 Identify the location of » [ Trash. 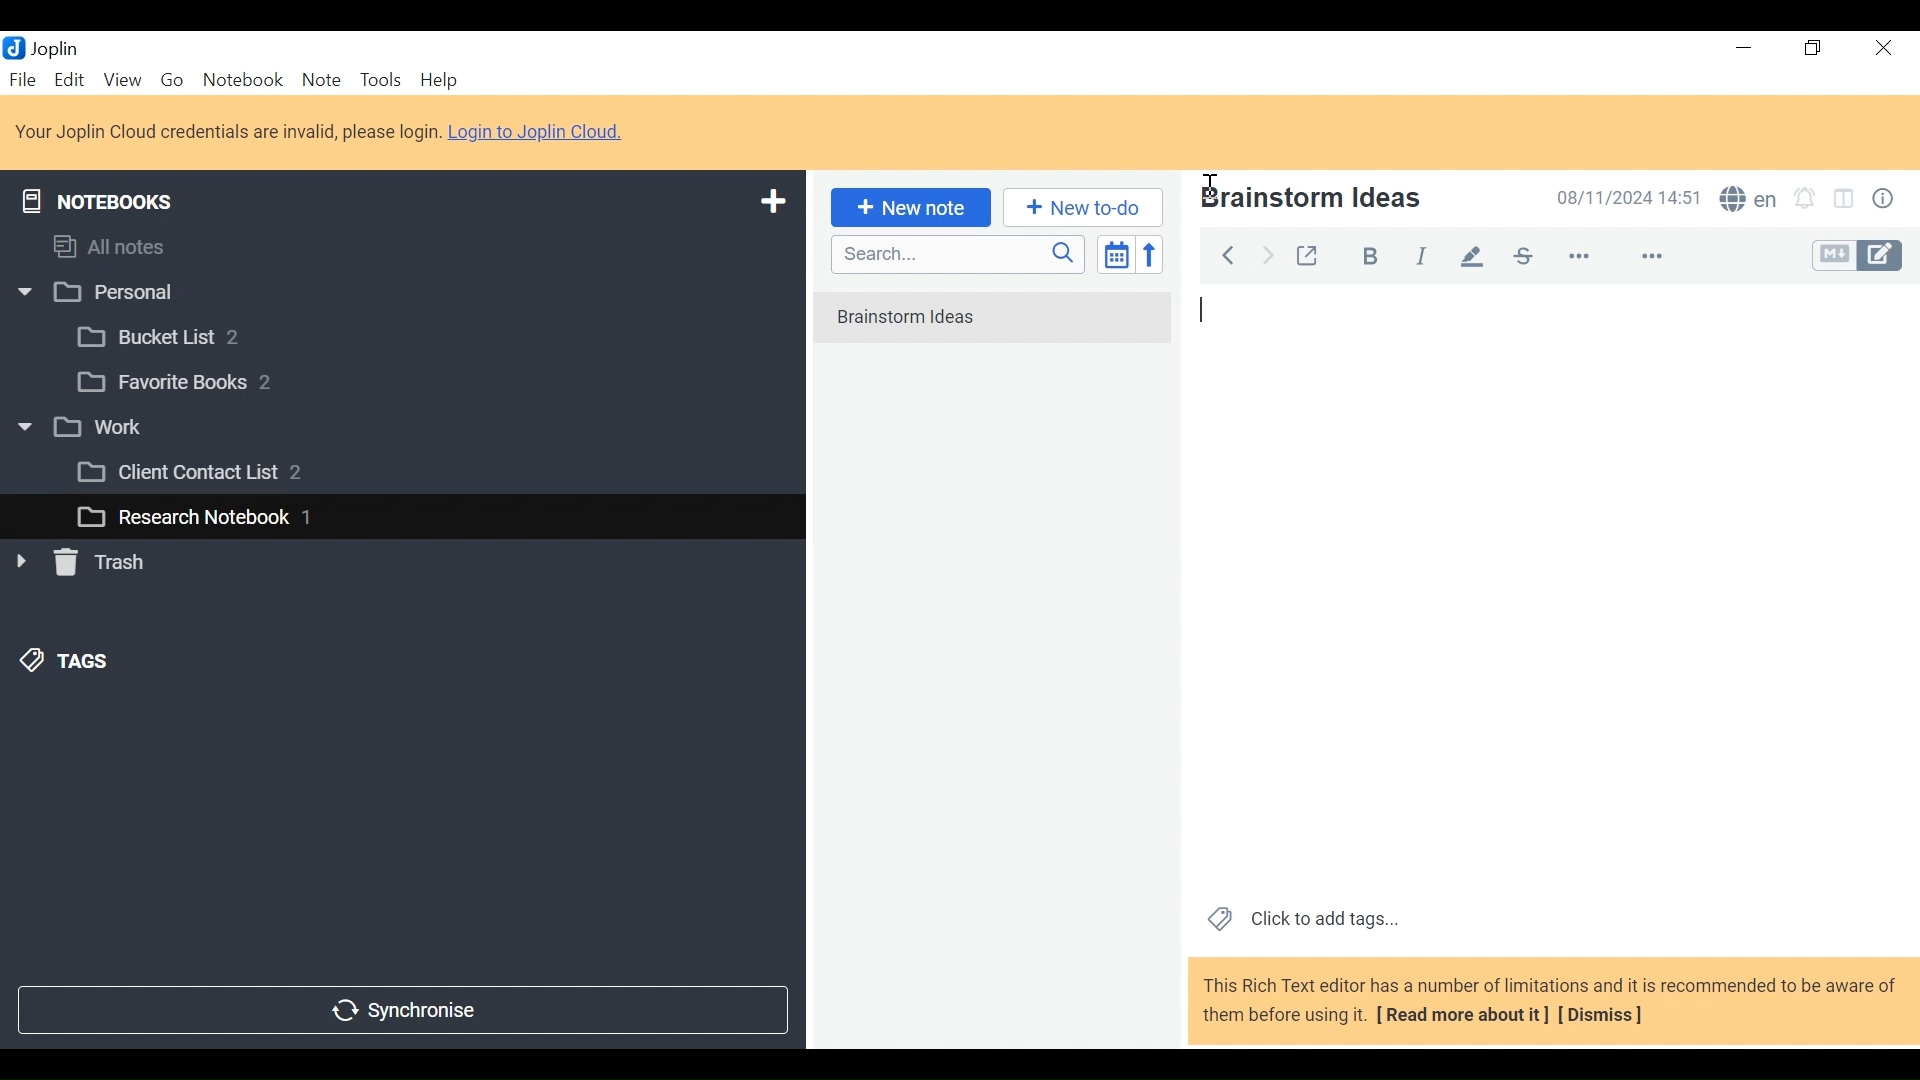
(105, 562).